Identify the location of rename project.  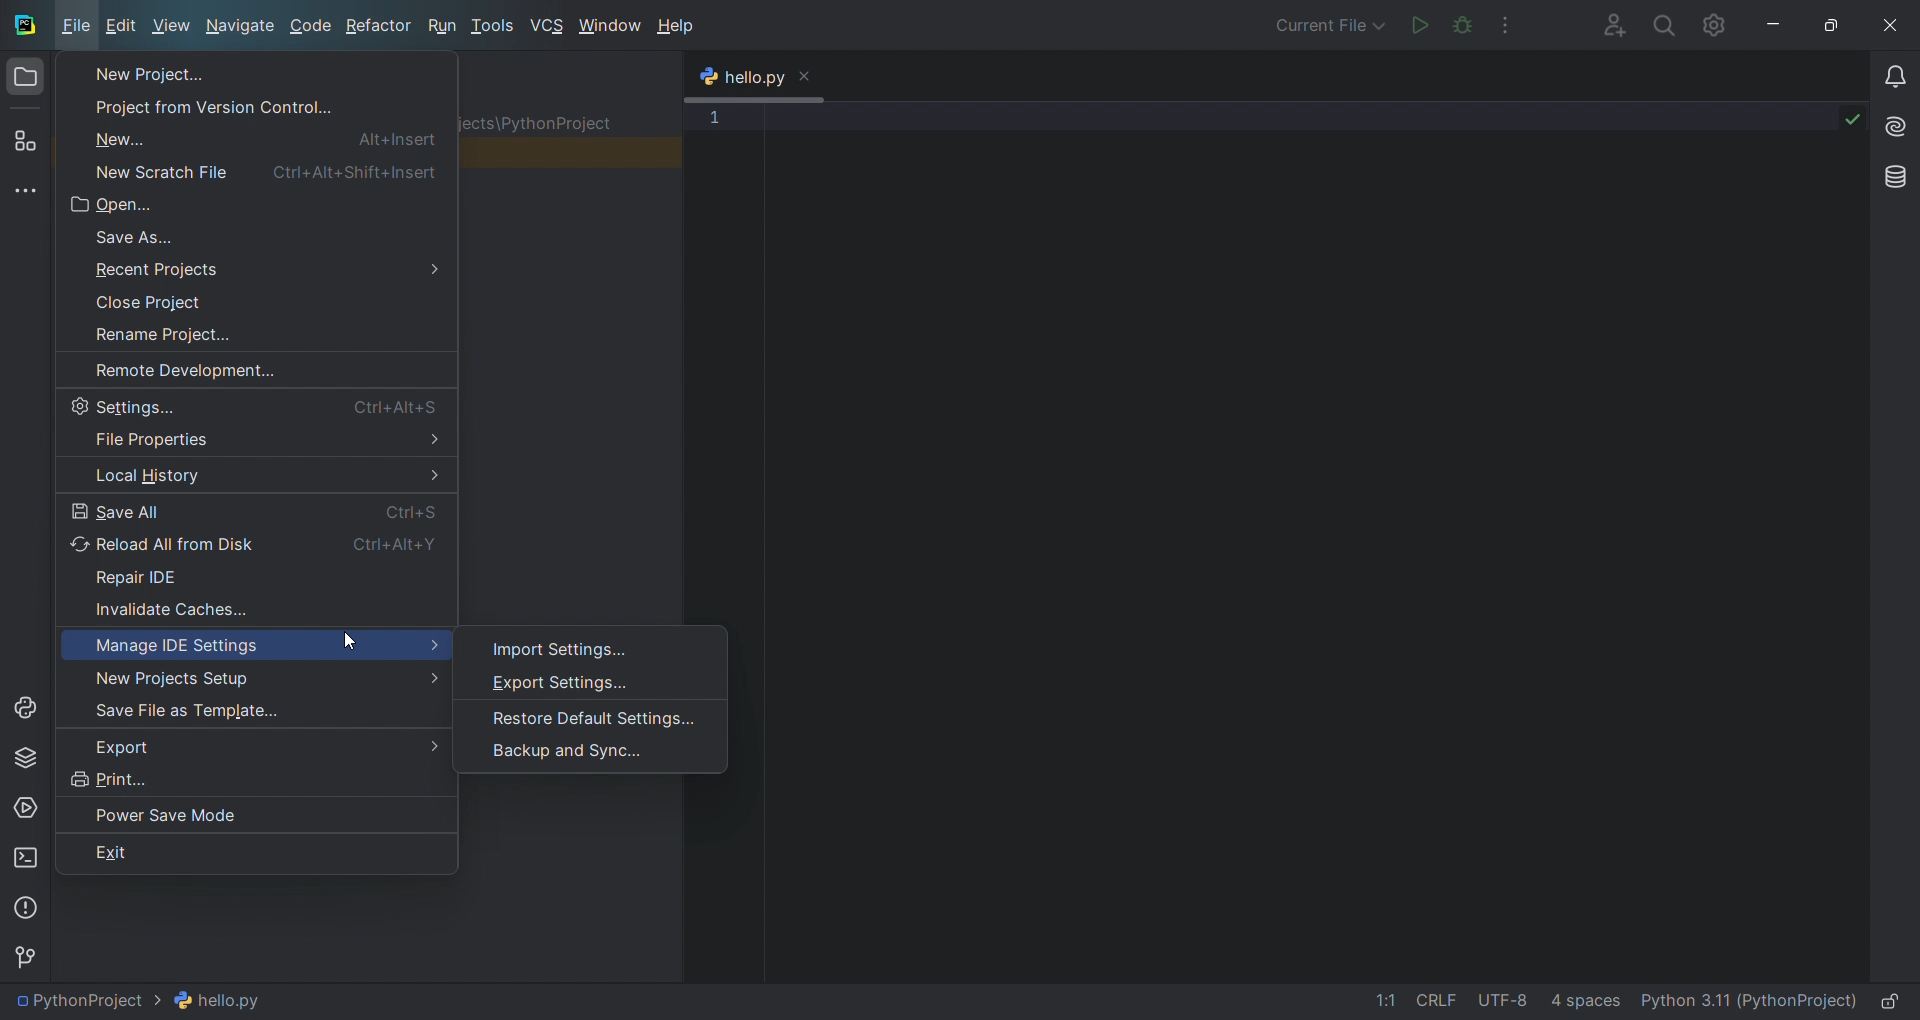
(256, 330).